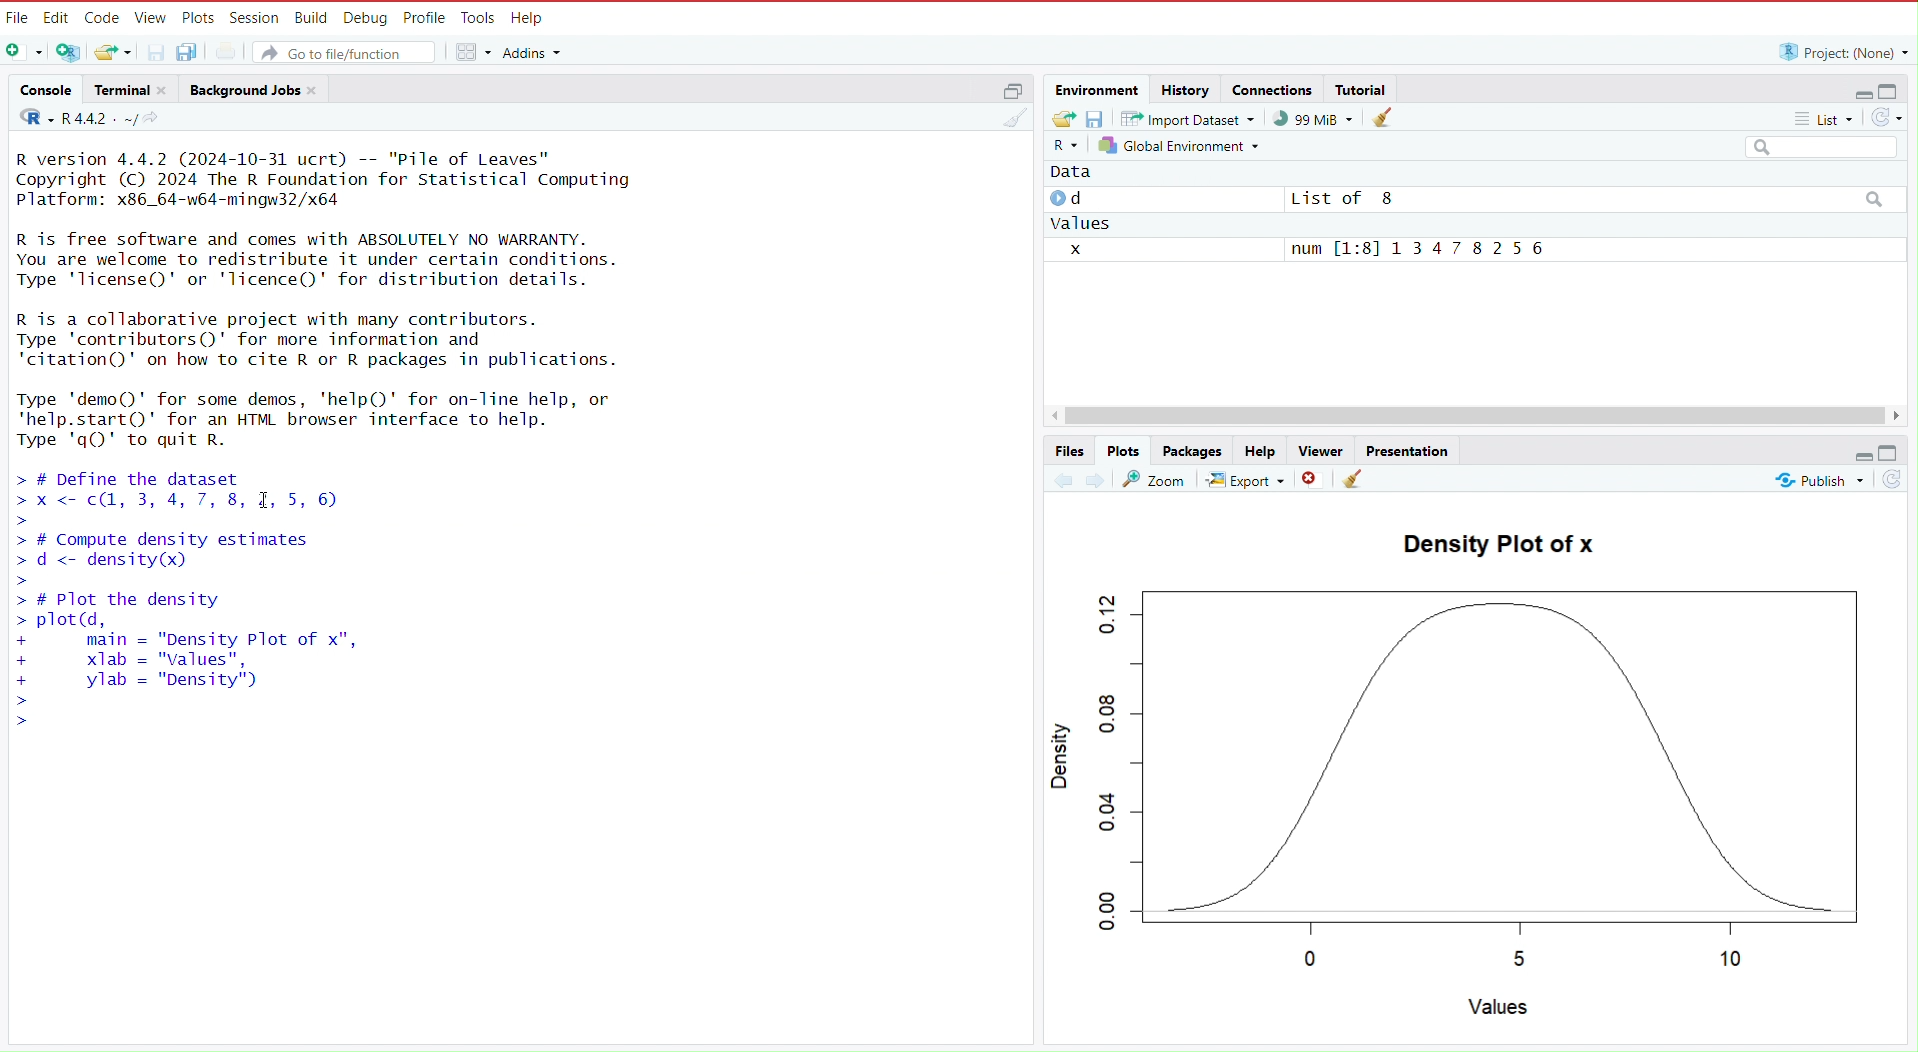  I want to click on go to file/function, so click(347, 52).